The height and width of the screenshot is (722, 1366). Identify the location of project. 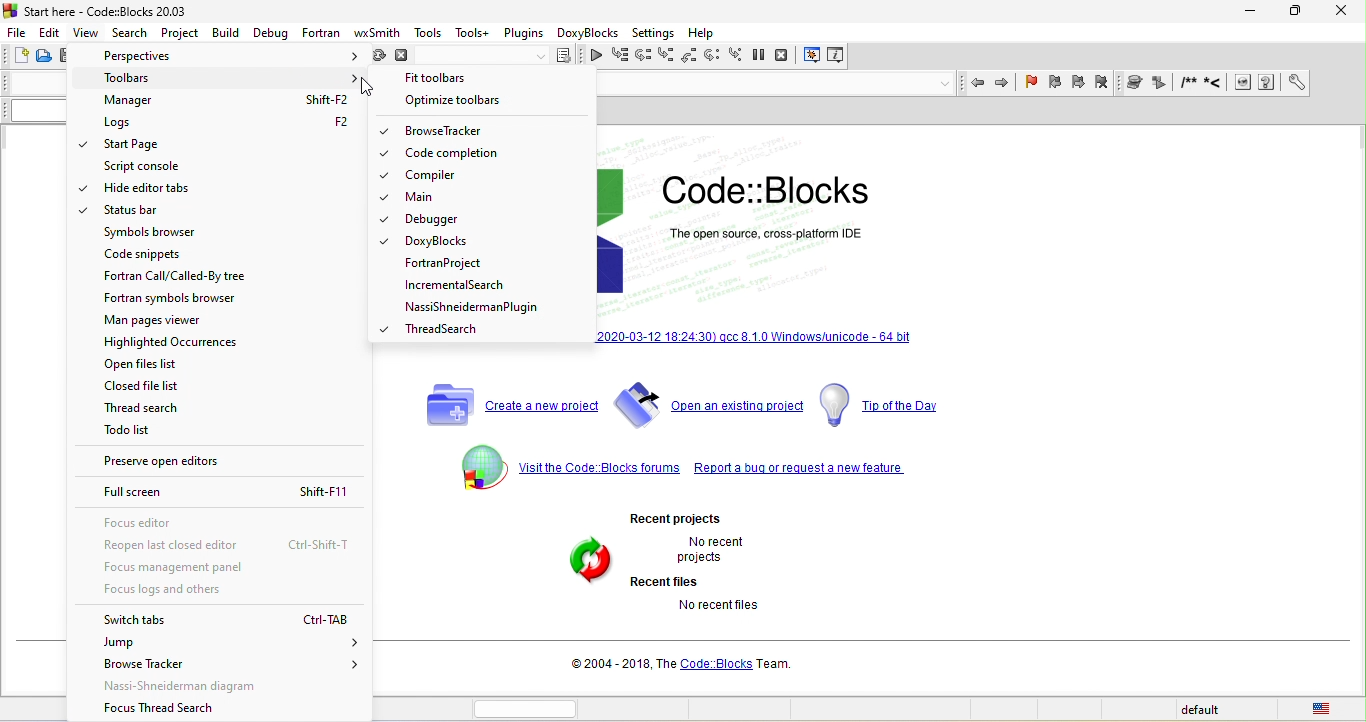
(179, 31).